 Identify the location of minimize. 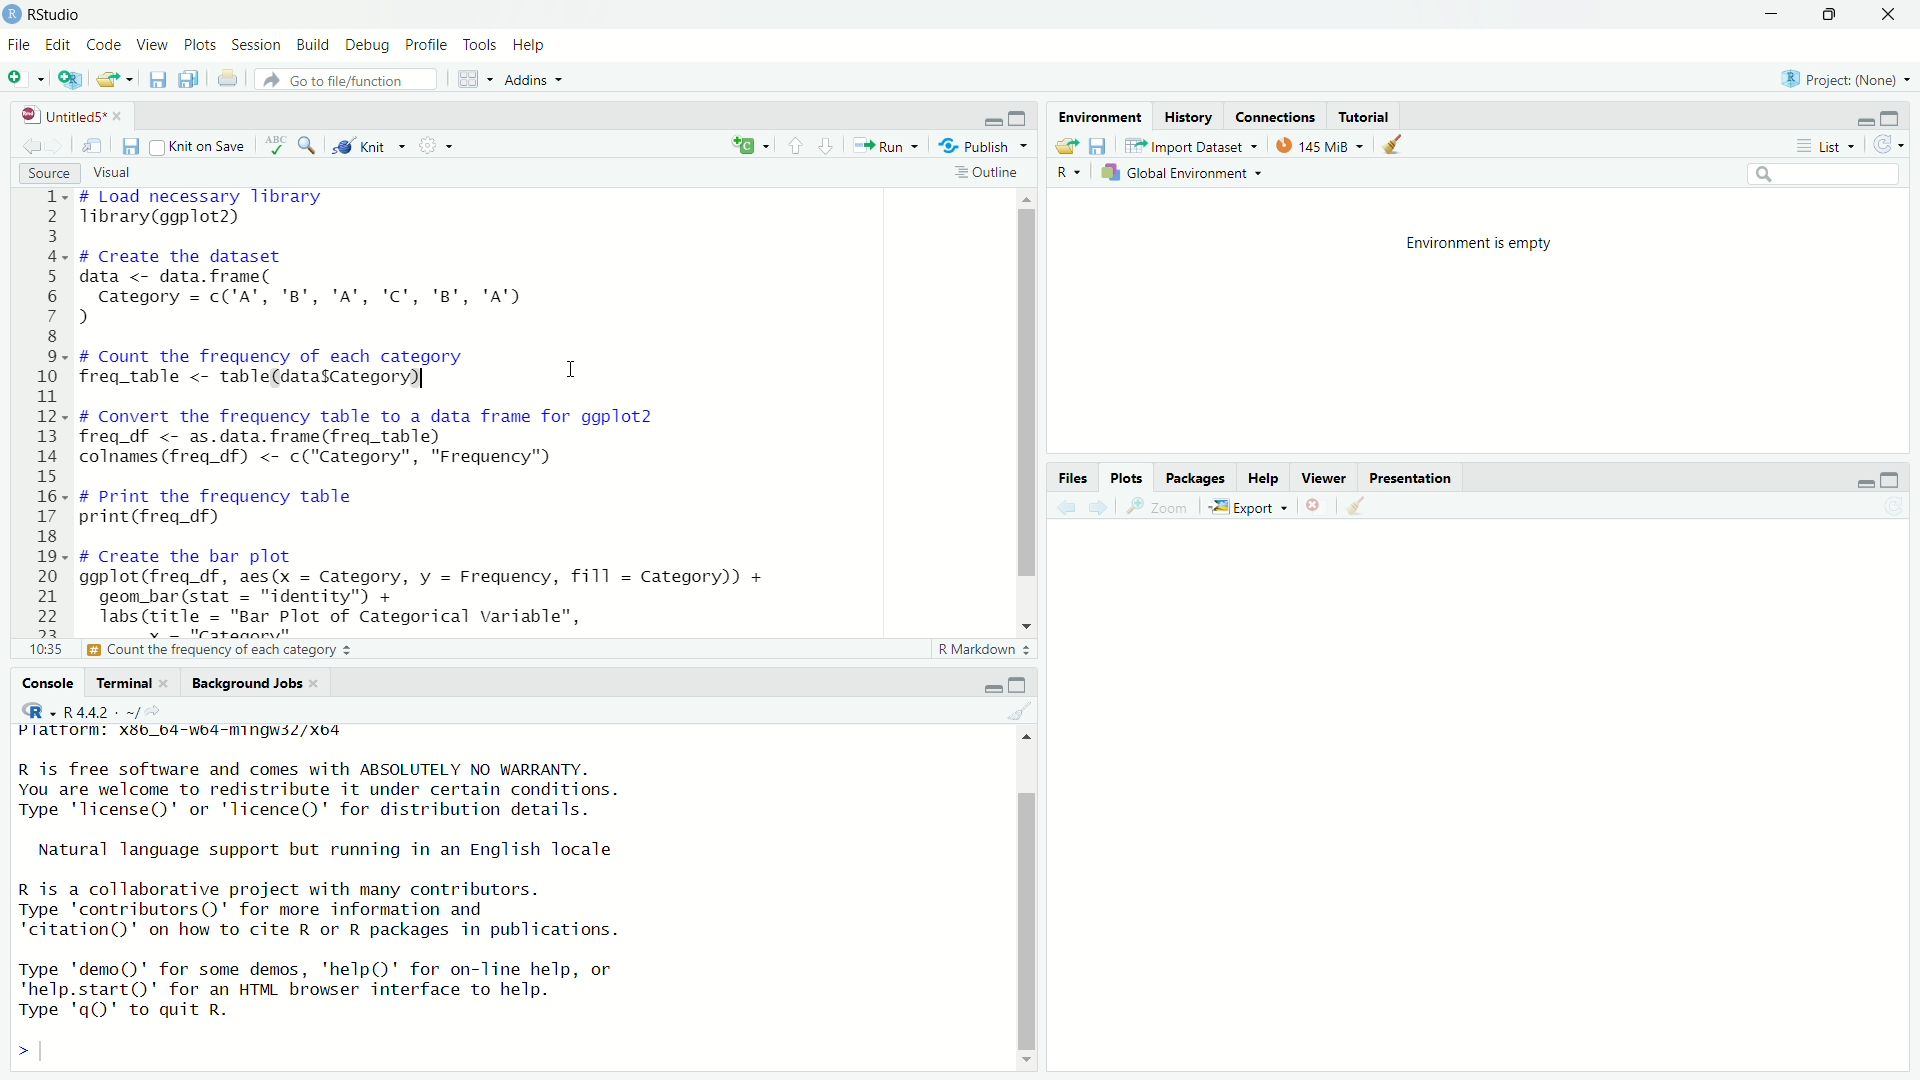
(1863, 120).